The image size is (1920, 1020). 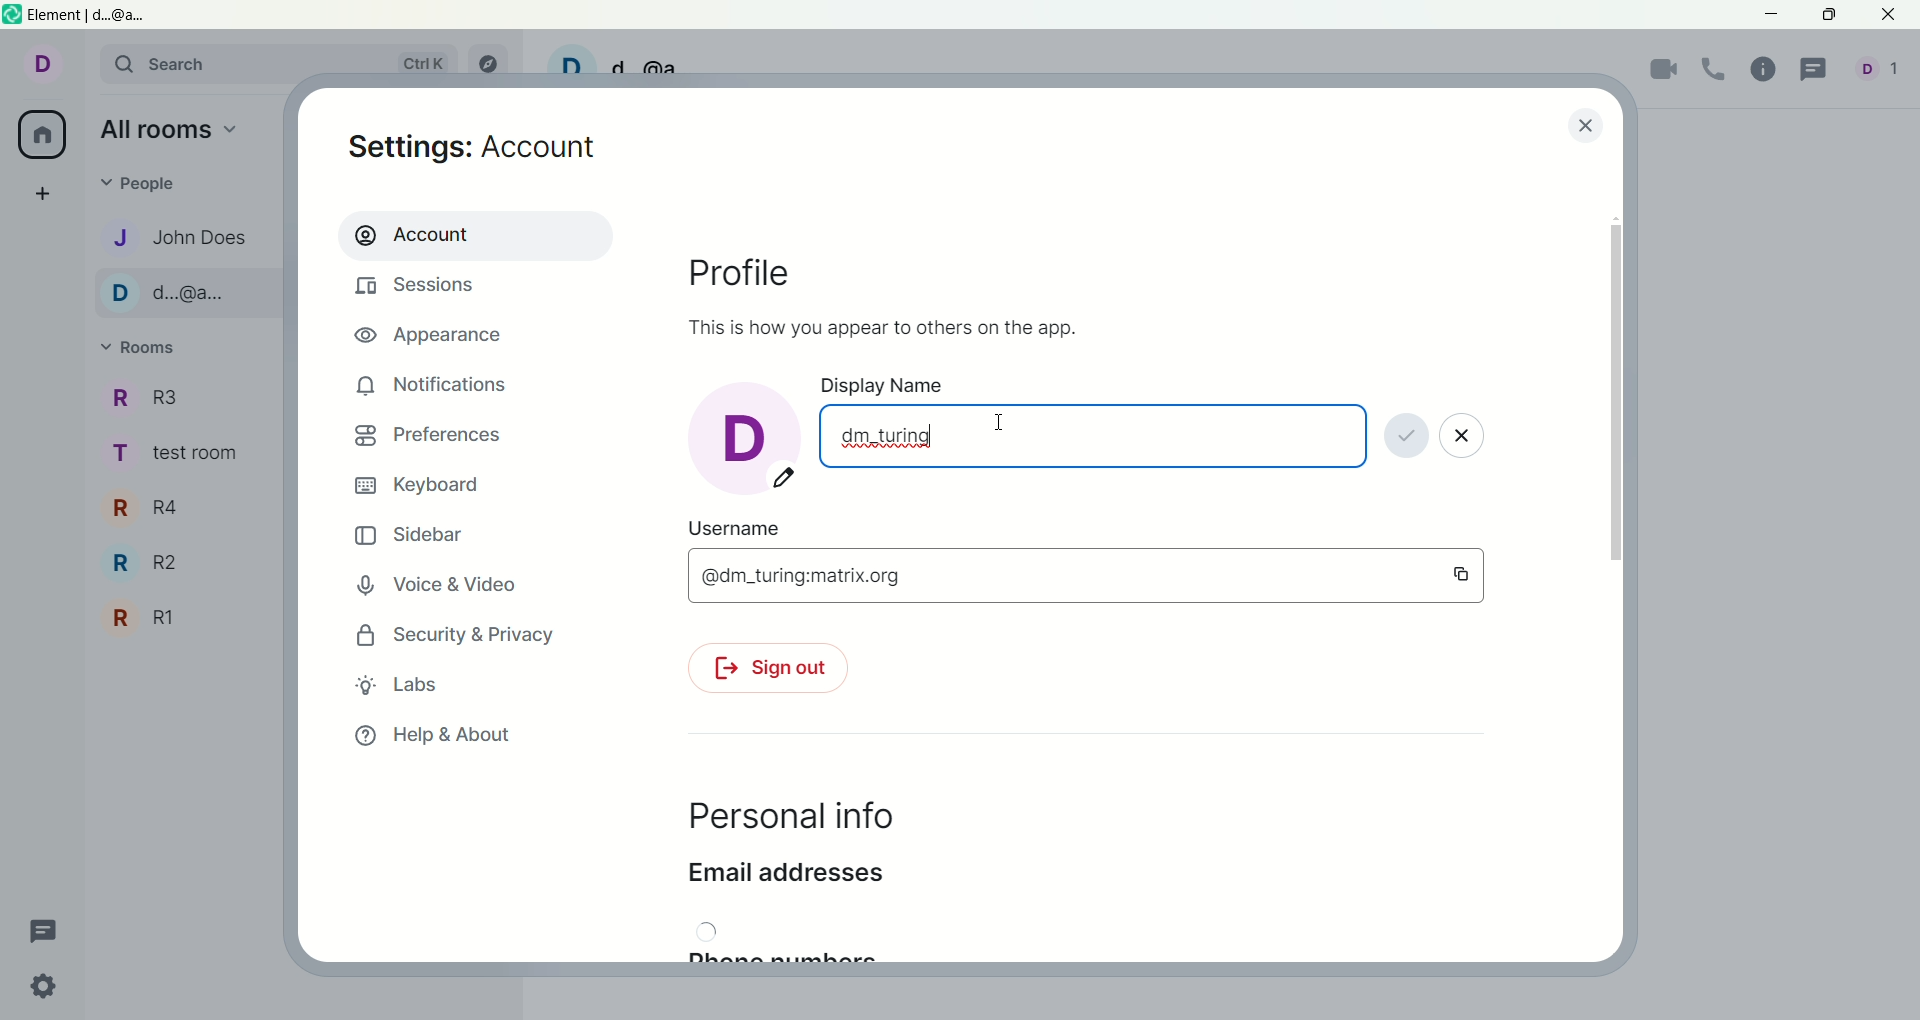 I want to click on profile, so click(x=741, y=272).